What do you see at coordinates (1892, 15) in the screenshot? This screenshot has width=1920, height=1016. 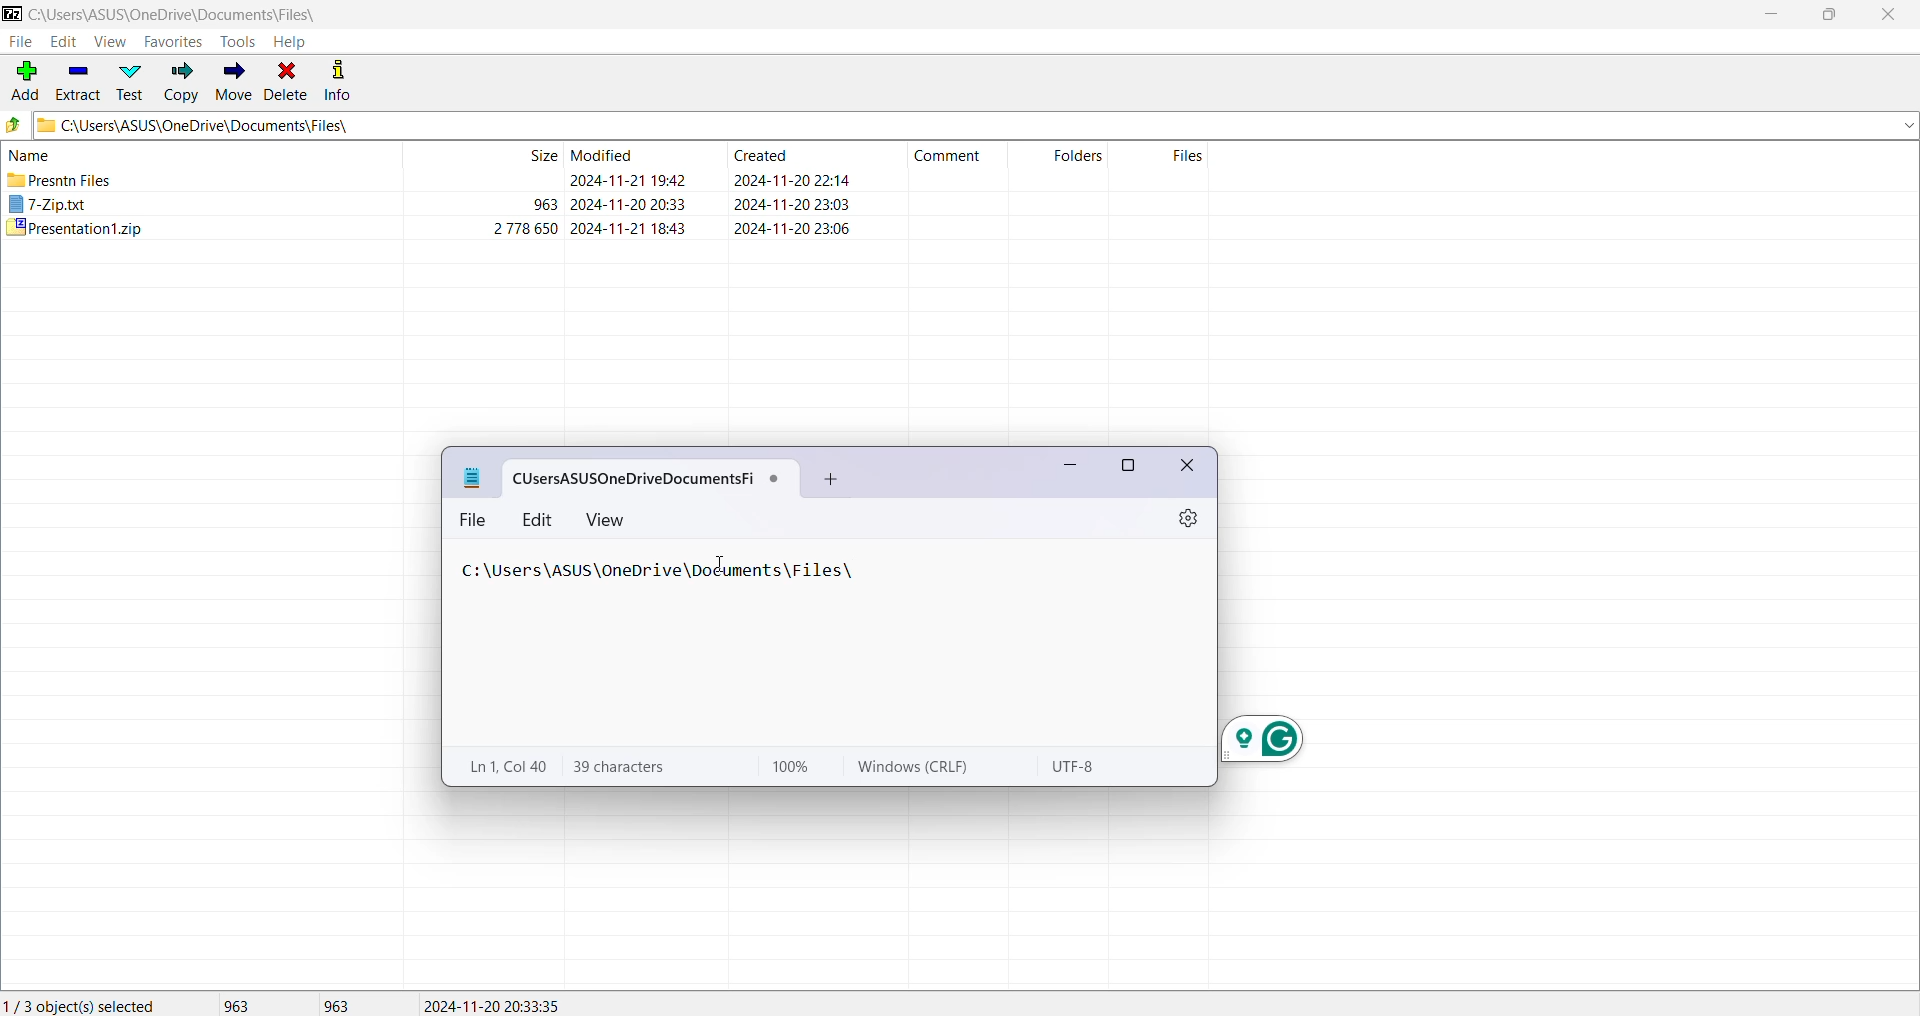 I see `Close` at bounding box center [1892, 15].